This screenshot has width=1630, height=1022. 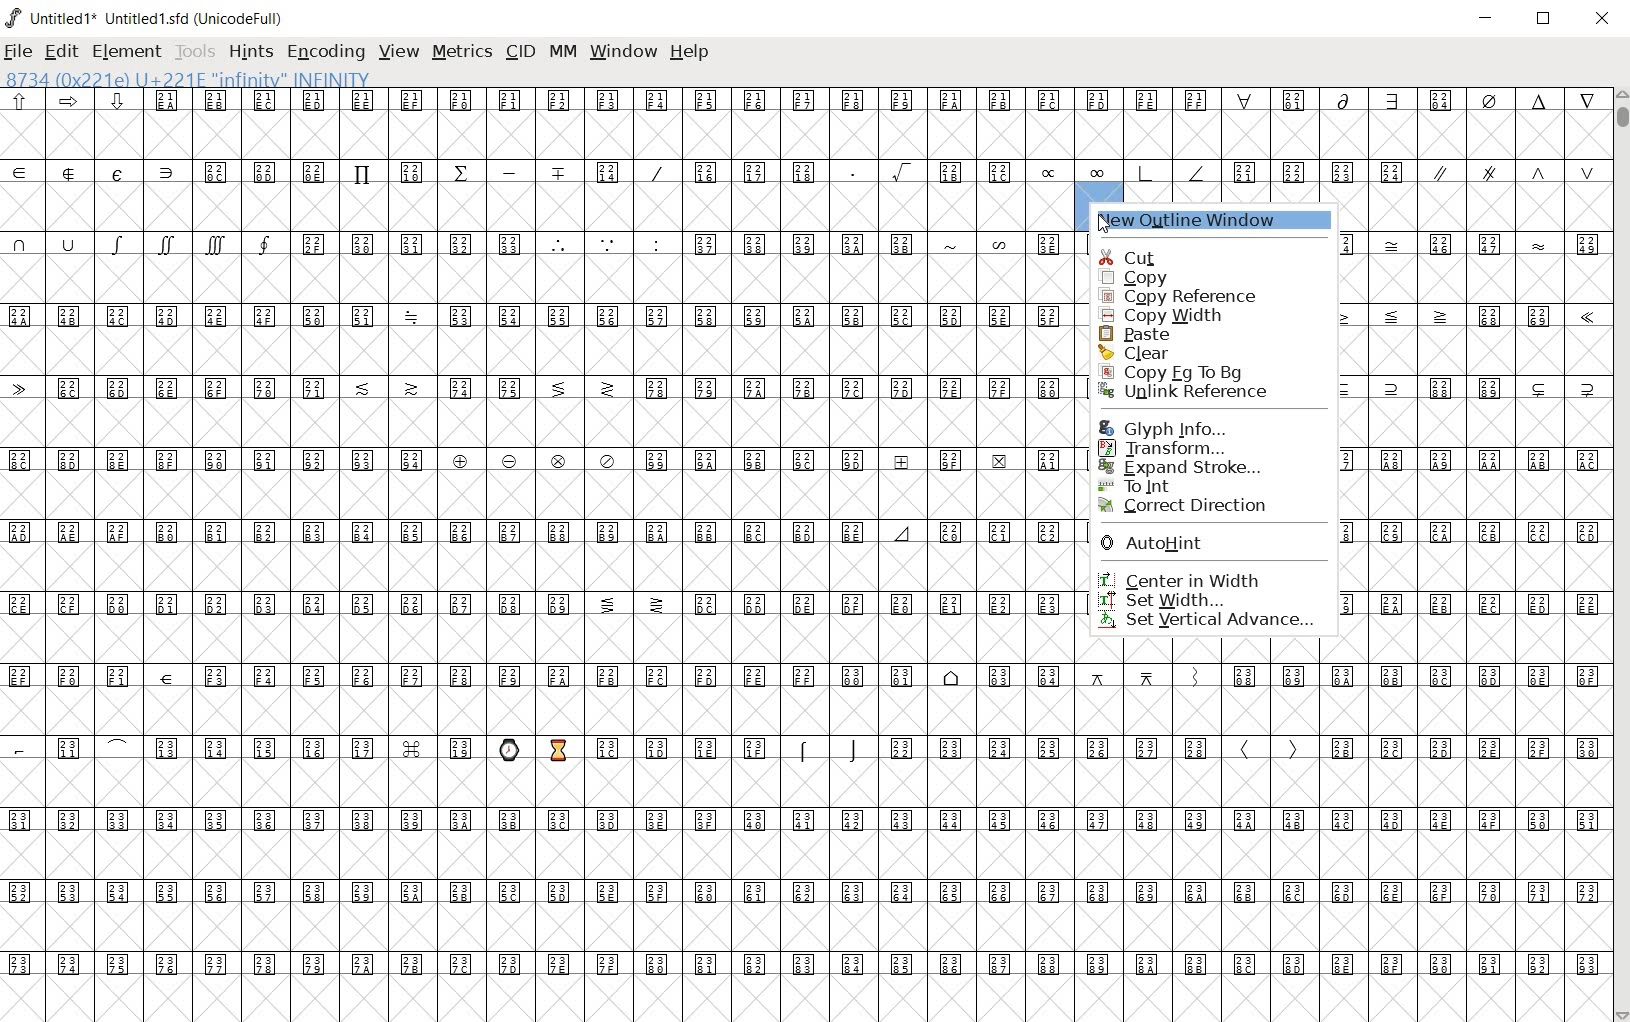 I want to click on empty glyph slots, so click(x=543, y=640).